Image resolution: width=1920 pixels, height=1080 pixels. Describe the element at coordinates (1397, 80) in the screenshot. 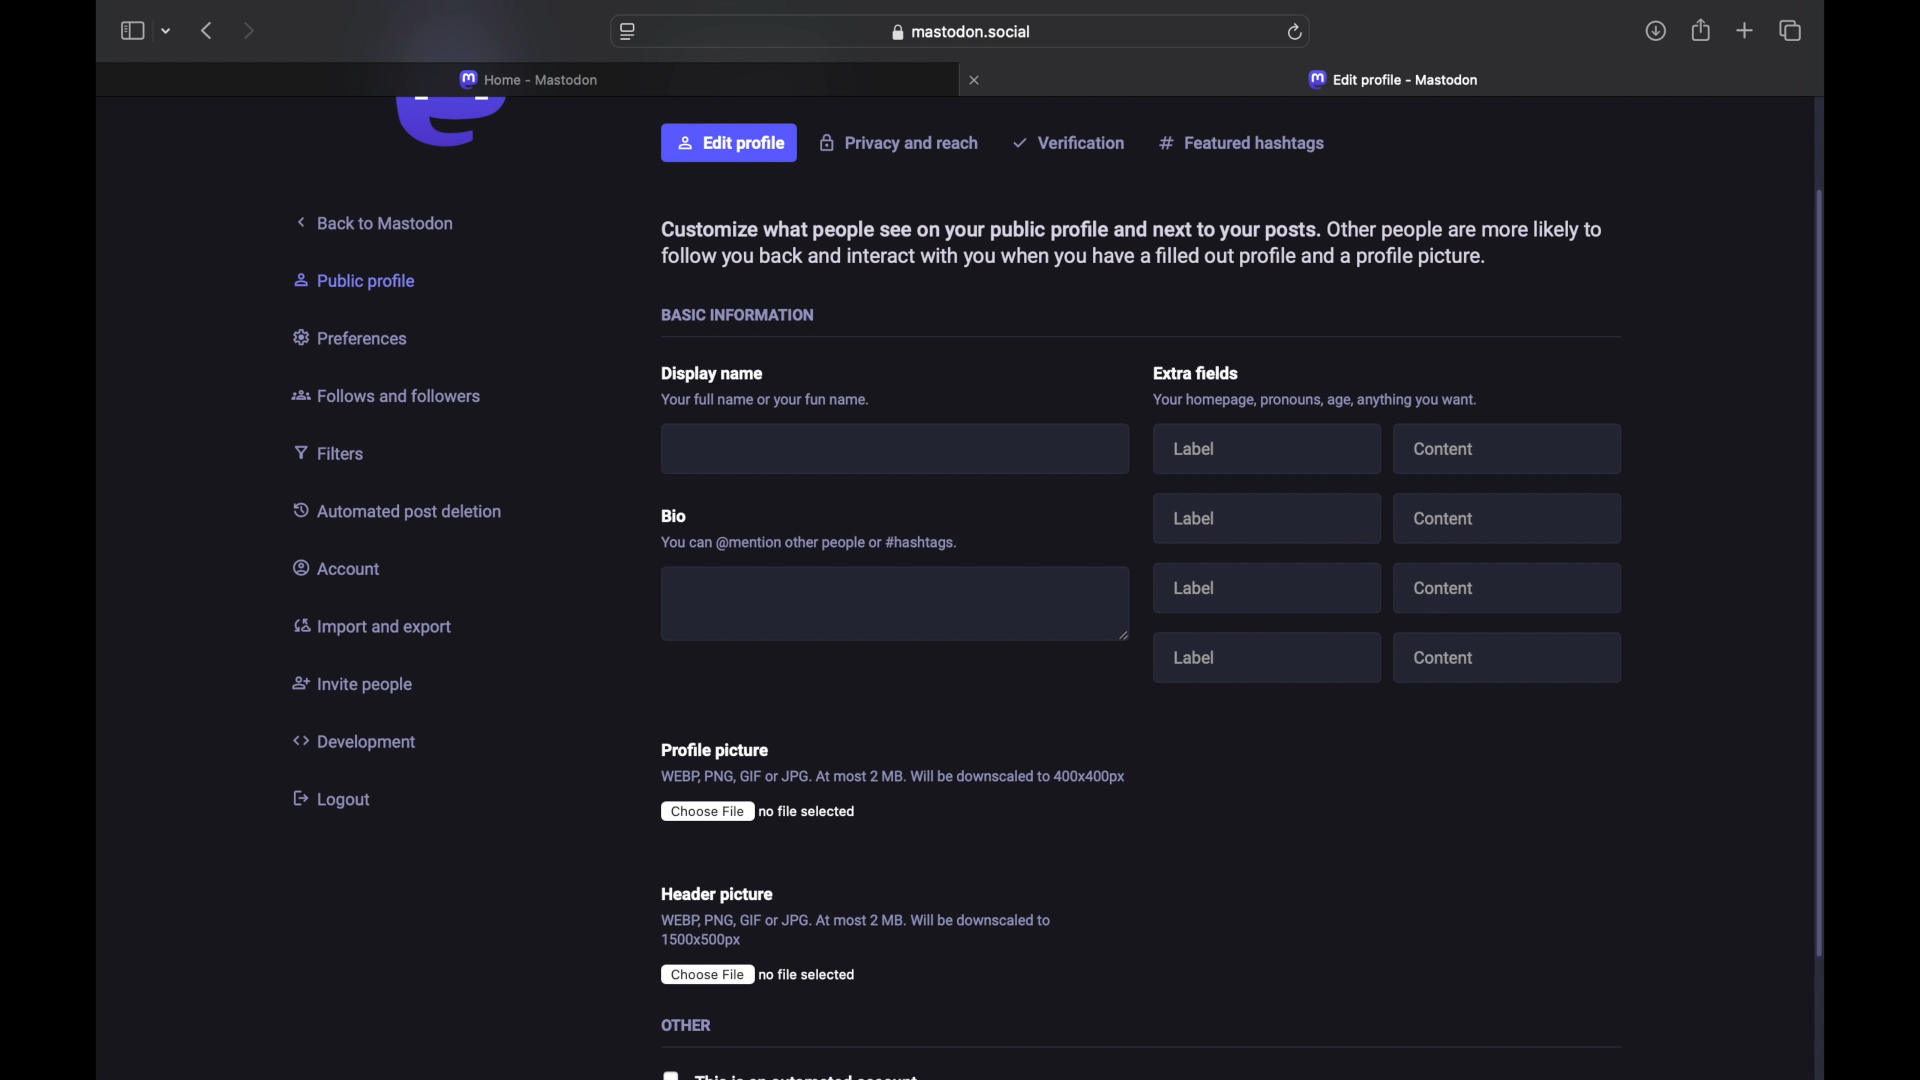

I see `edit profile - mastodon` at that location.